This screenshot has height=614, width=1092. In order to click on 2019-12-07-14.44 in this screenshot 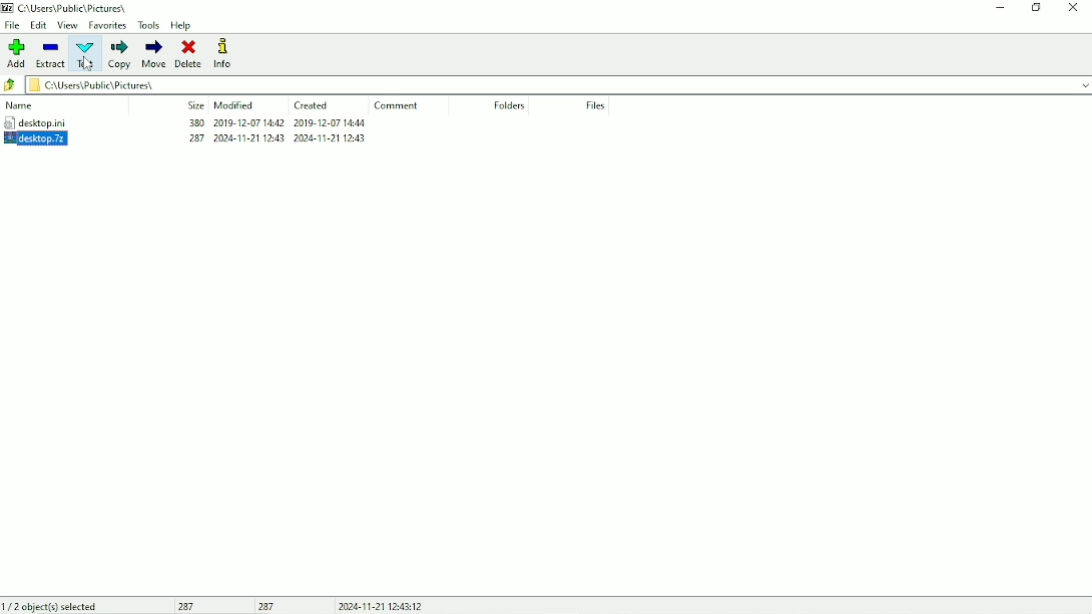, I will do `click(330, 122)`.